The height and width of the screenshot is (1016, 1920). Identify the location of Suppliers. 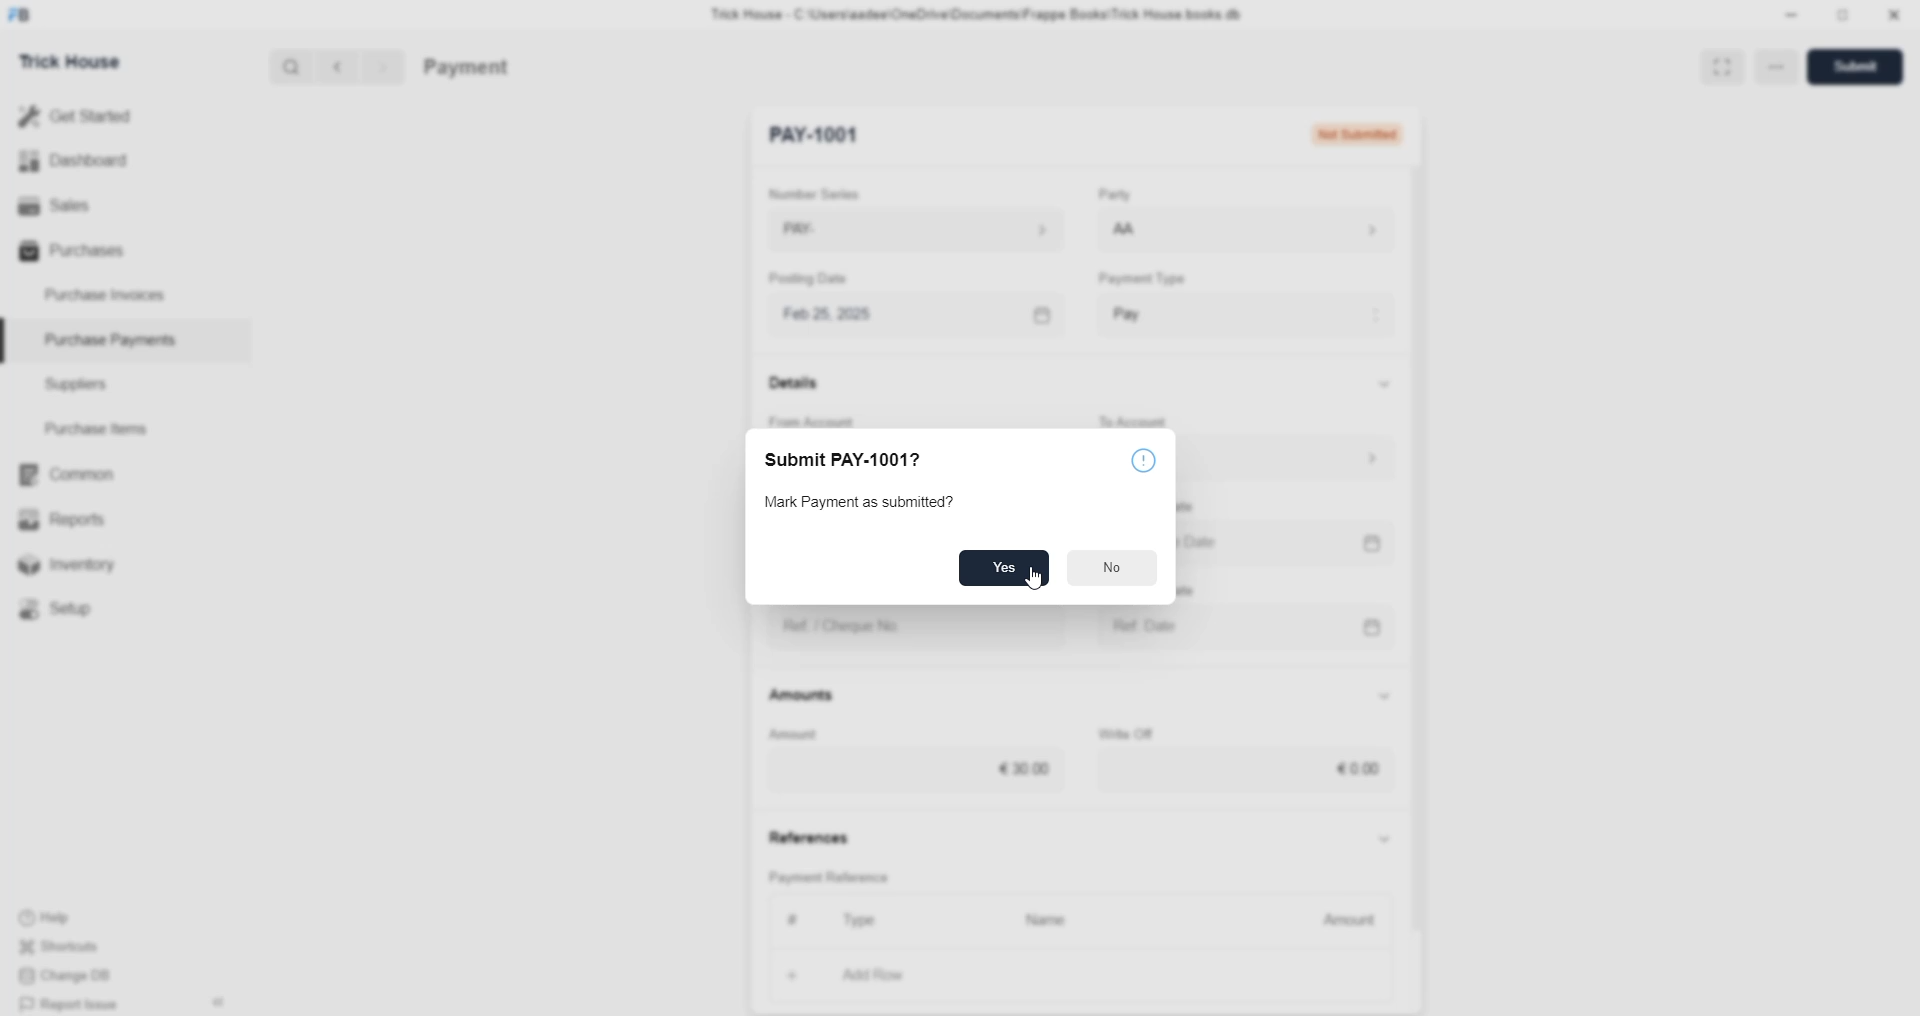
(68, 383).